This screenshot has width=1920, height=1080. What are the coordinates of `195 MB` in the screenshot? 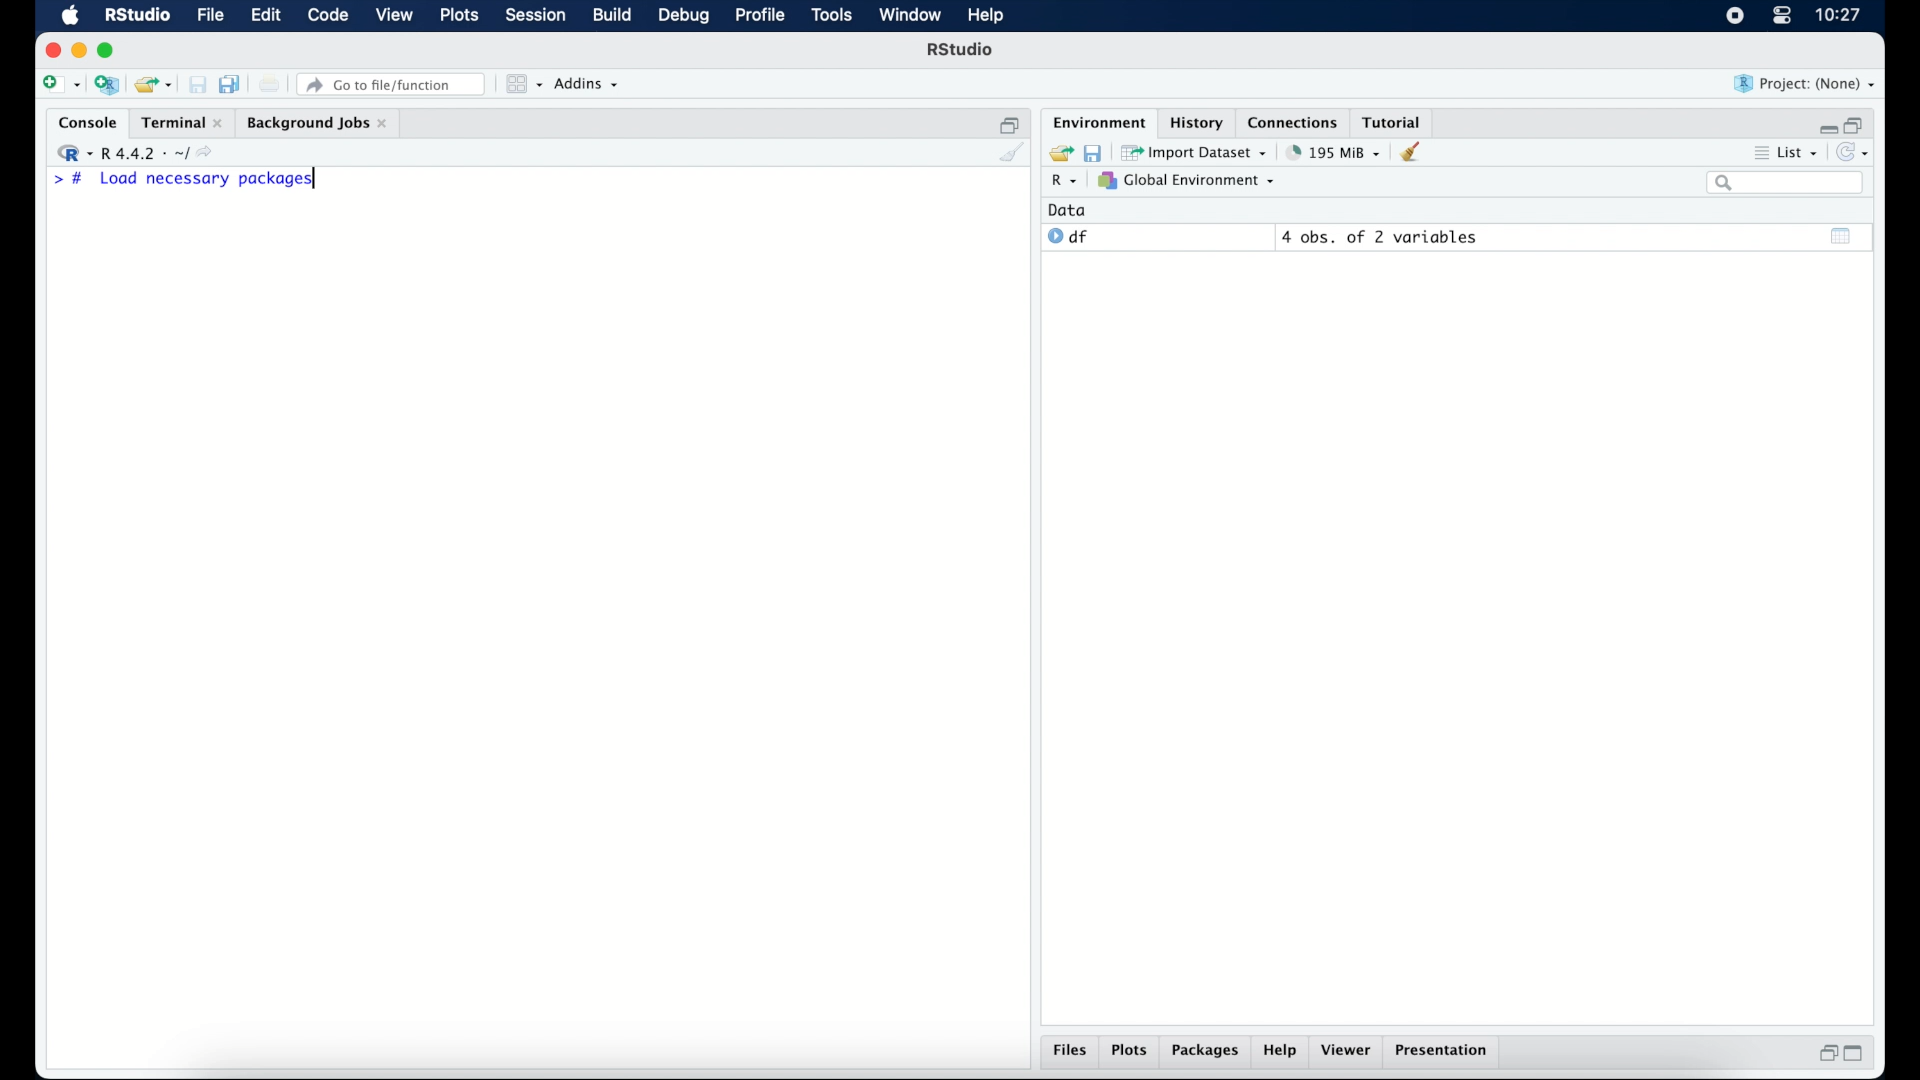 It's located at (1332, 151).